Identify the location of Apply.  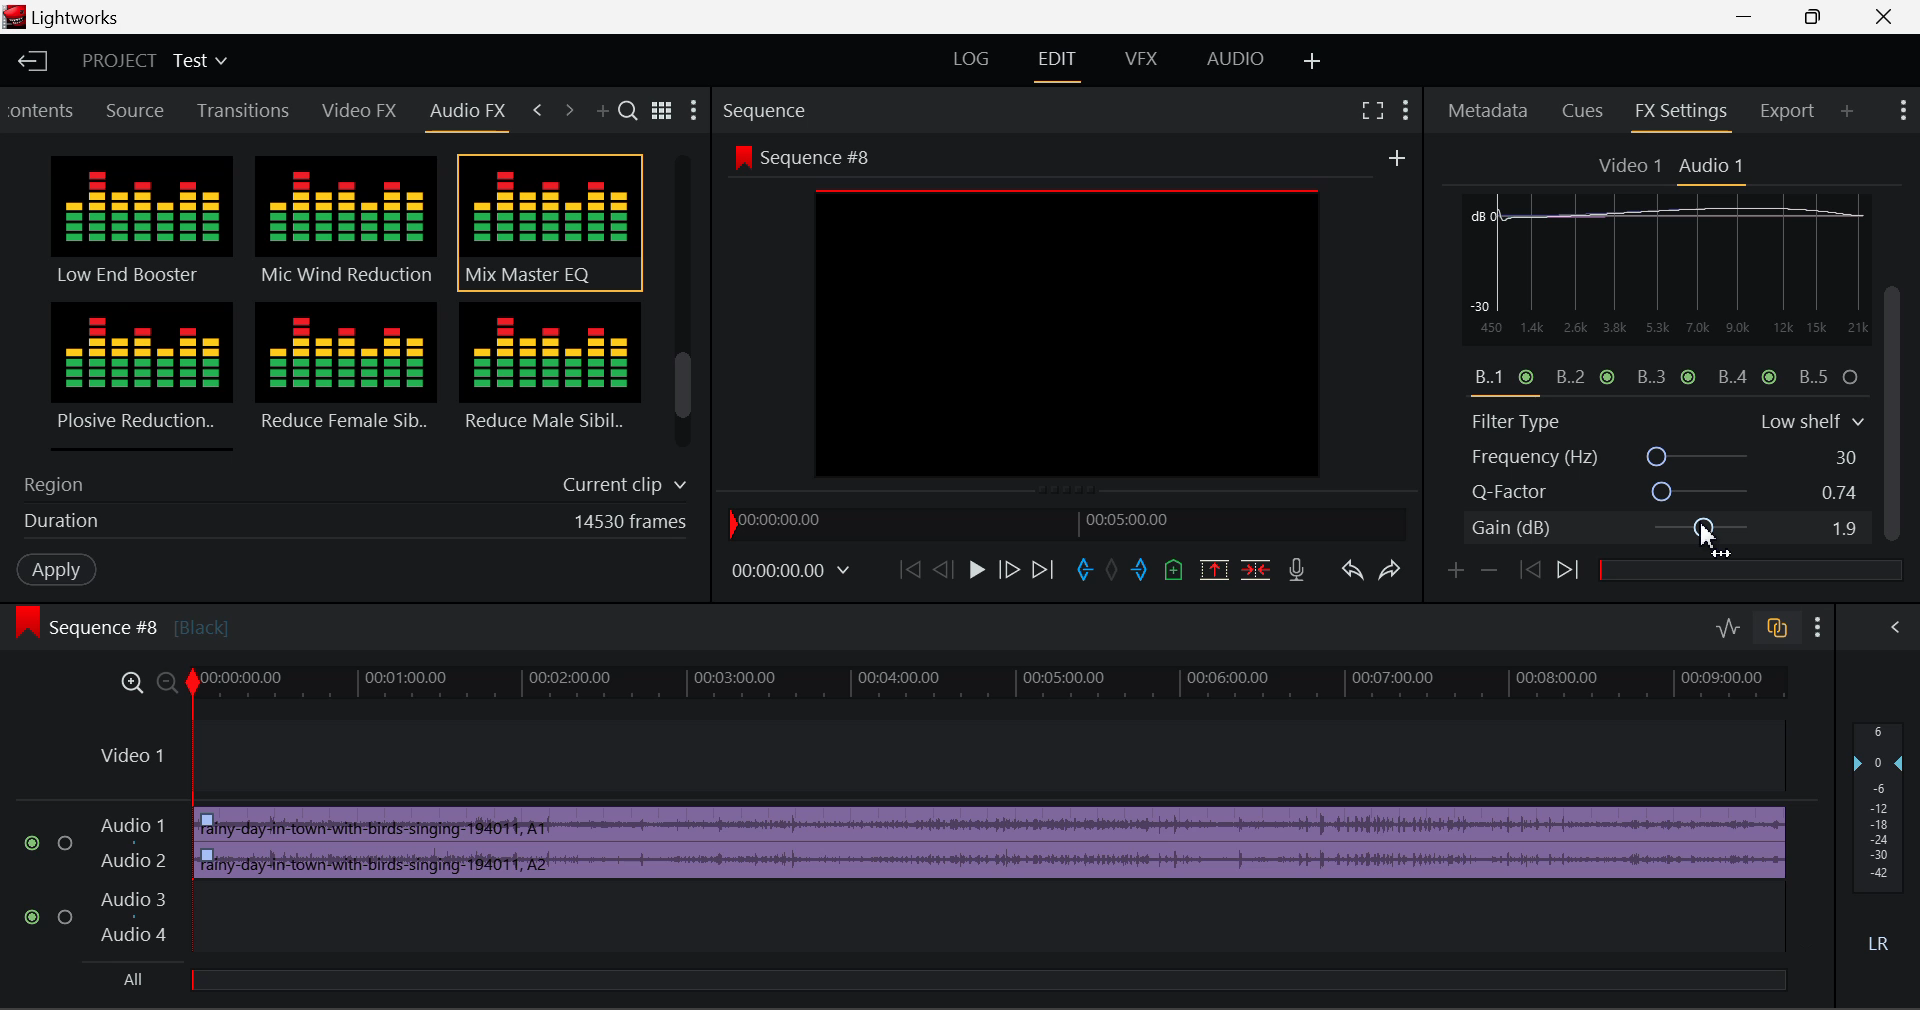
(56, 570).